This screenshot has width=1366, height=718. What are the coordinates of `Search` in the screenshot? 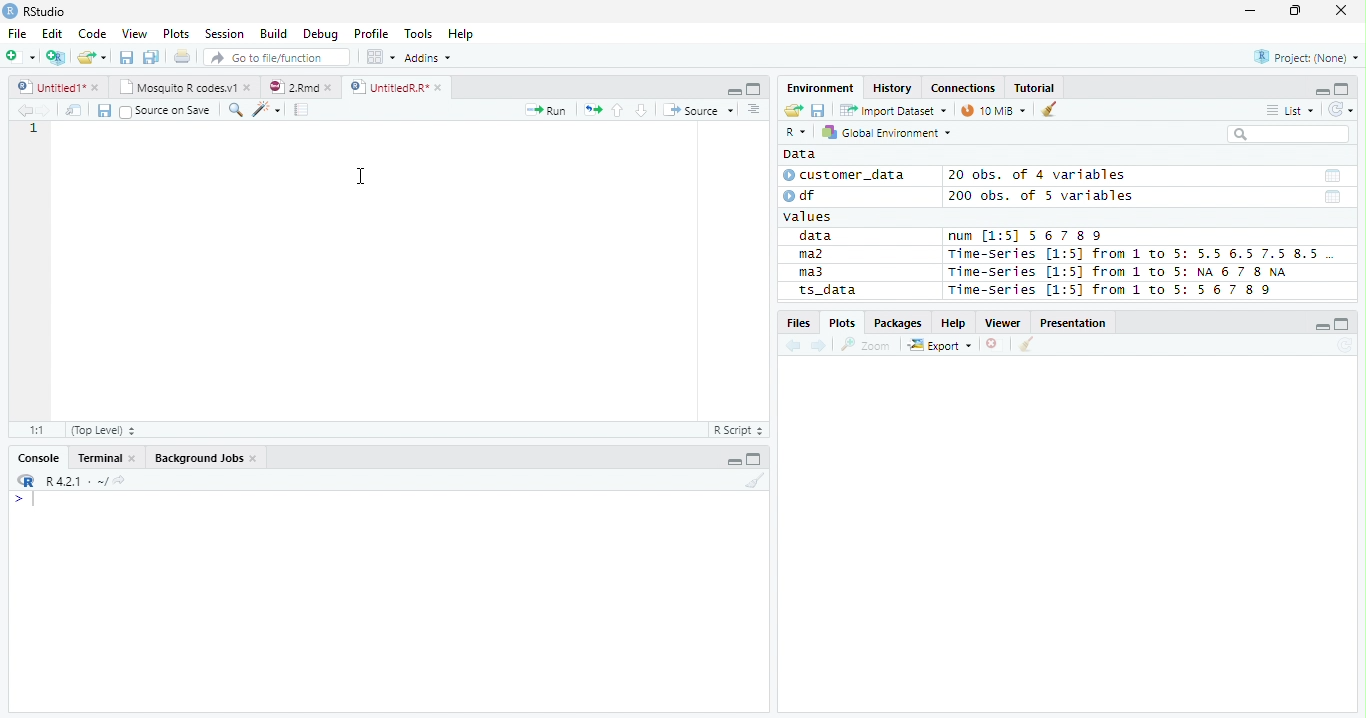 It's located at (1286, 134).